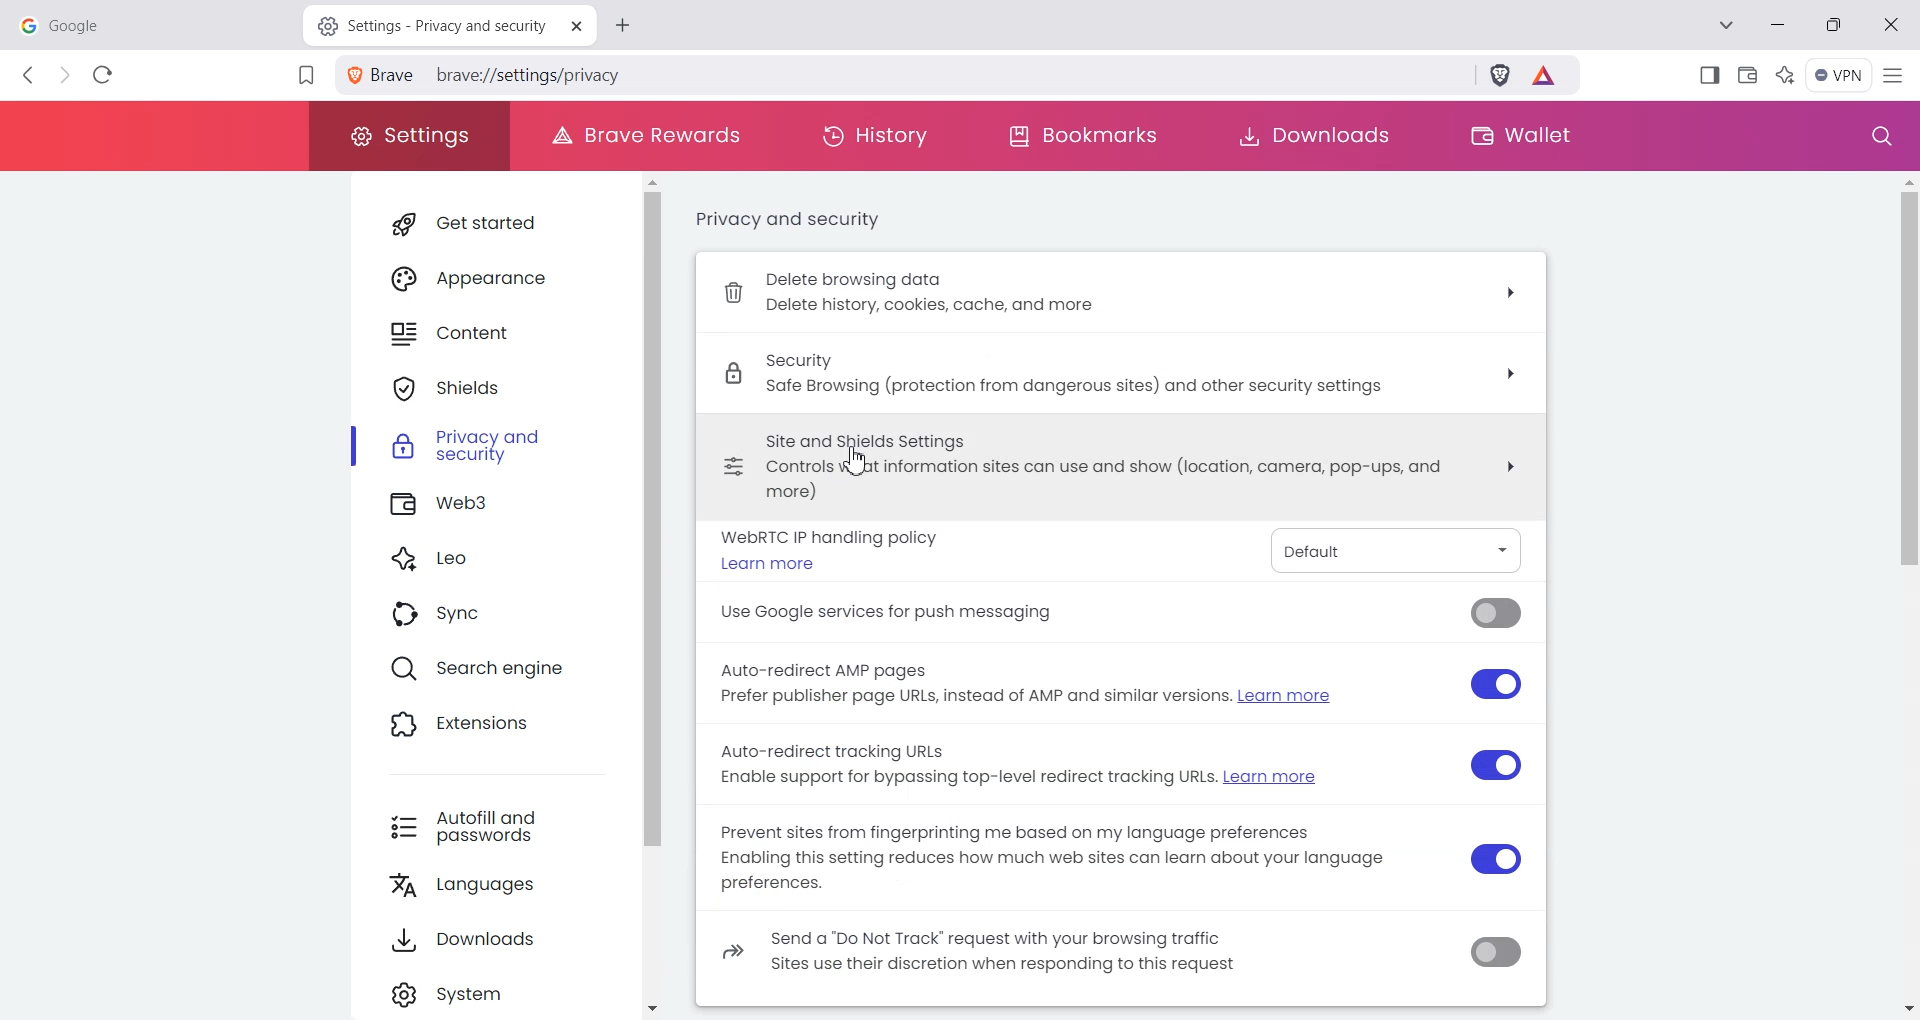 Image resolution: width=1920 pixels, height=1020 pixels. I want to click on Privacy and security, so click(495, 450).